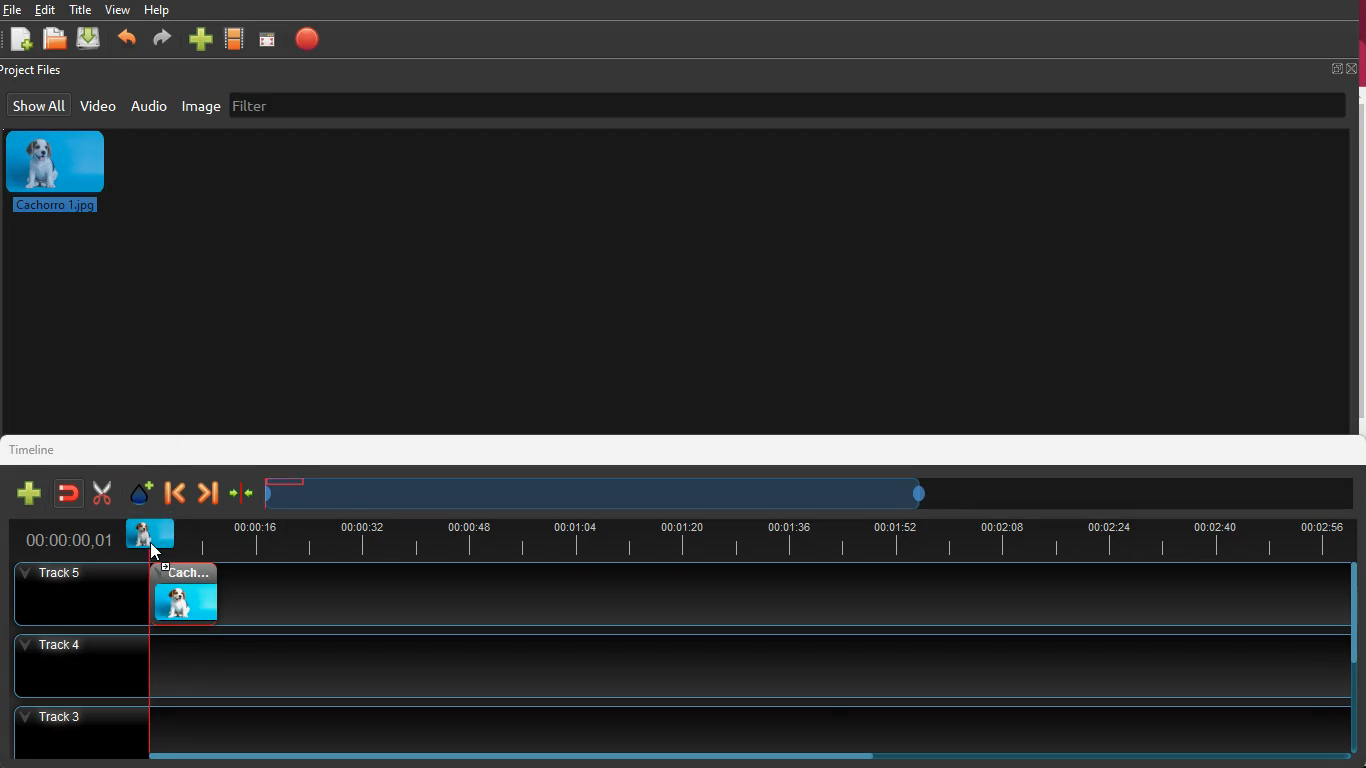  Describe the element at coordinates (266, 42) in the screenshot. I see `screen` at that location.